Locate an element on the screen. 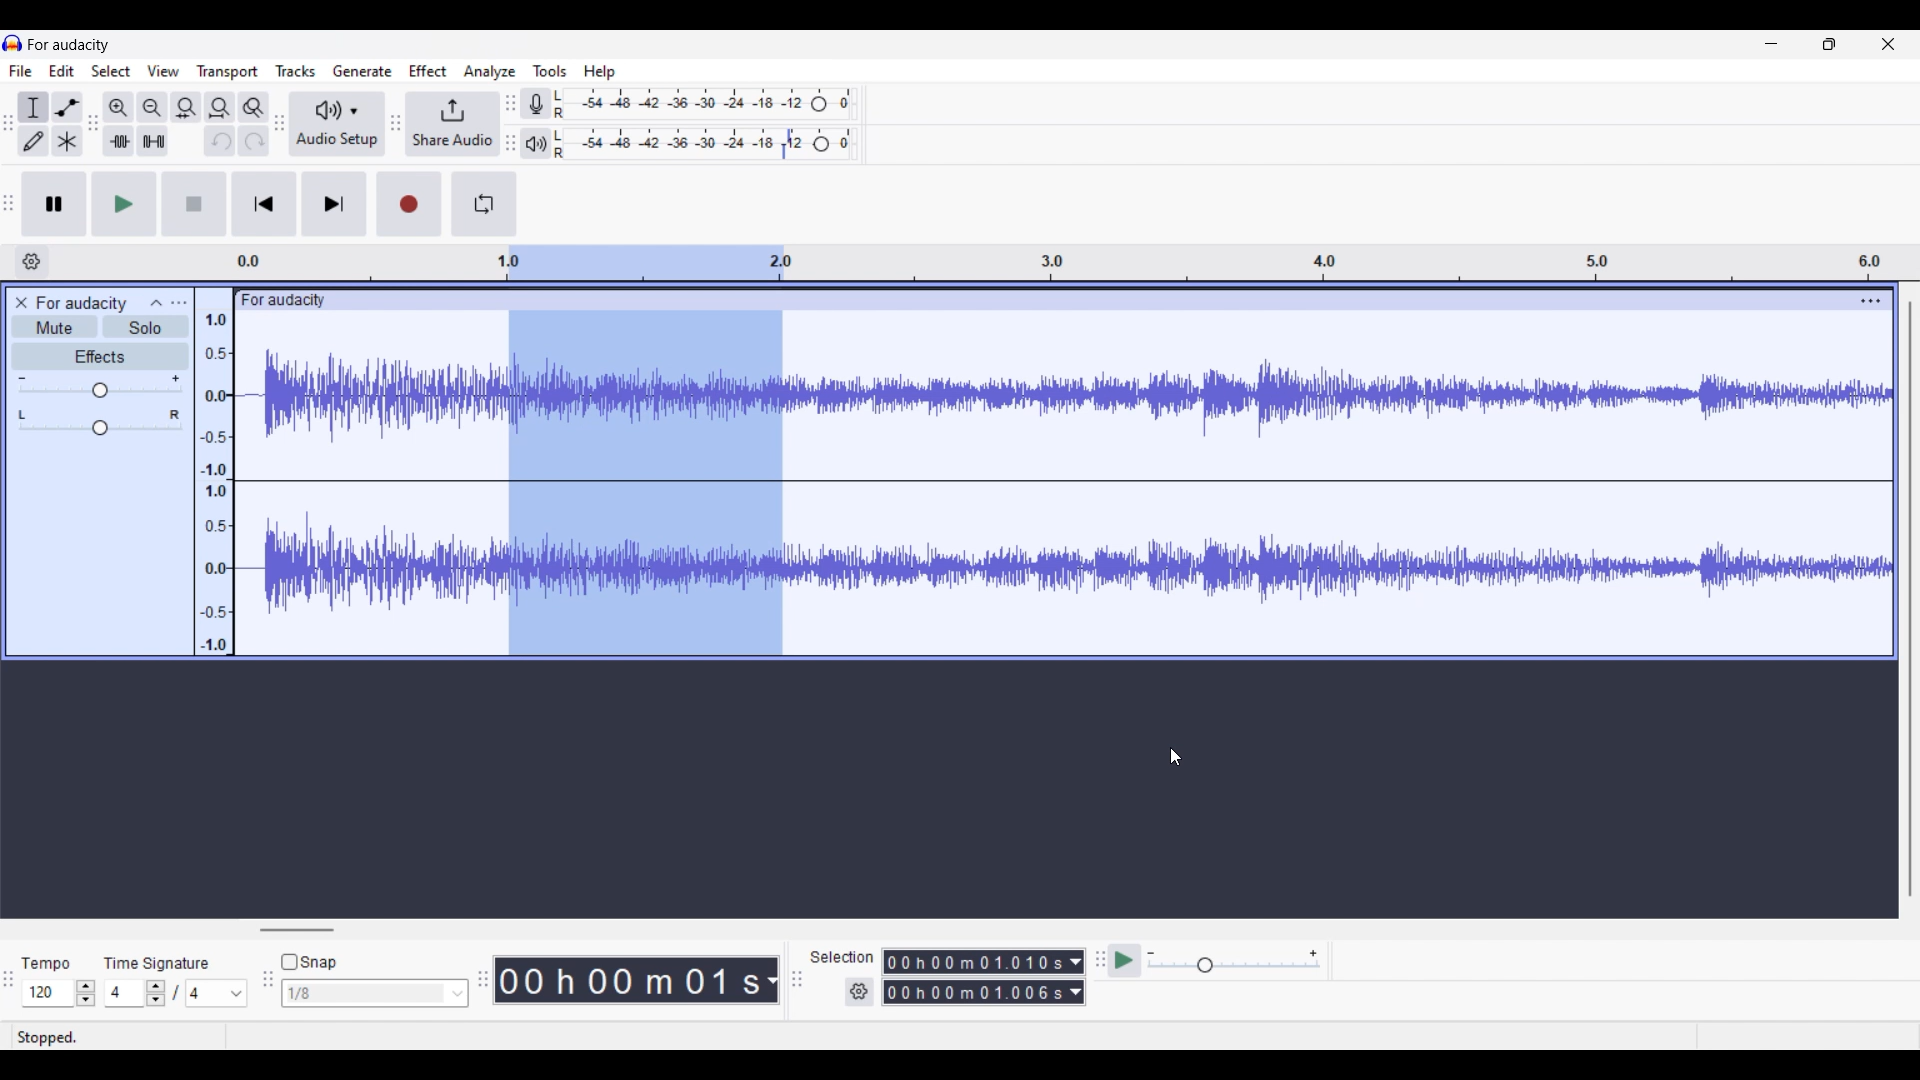  Open menu is located at coordinates (179, 303).